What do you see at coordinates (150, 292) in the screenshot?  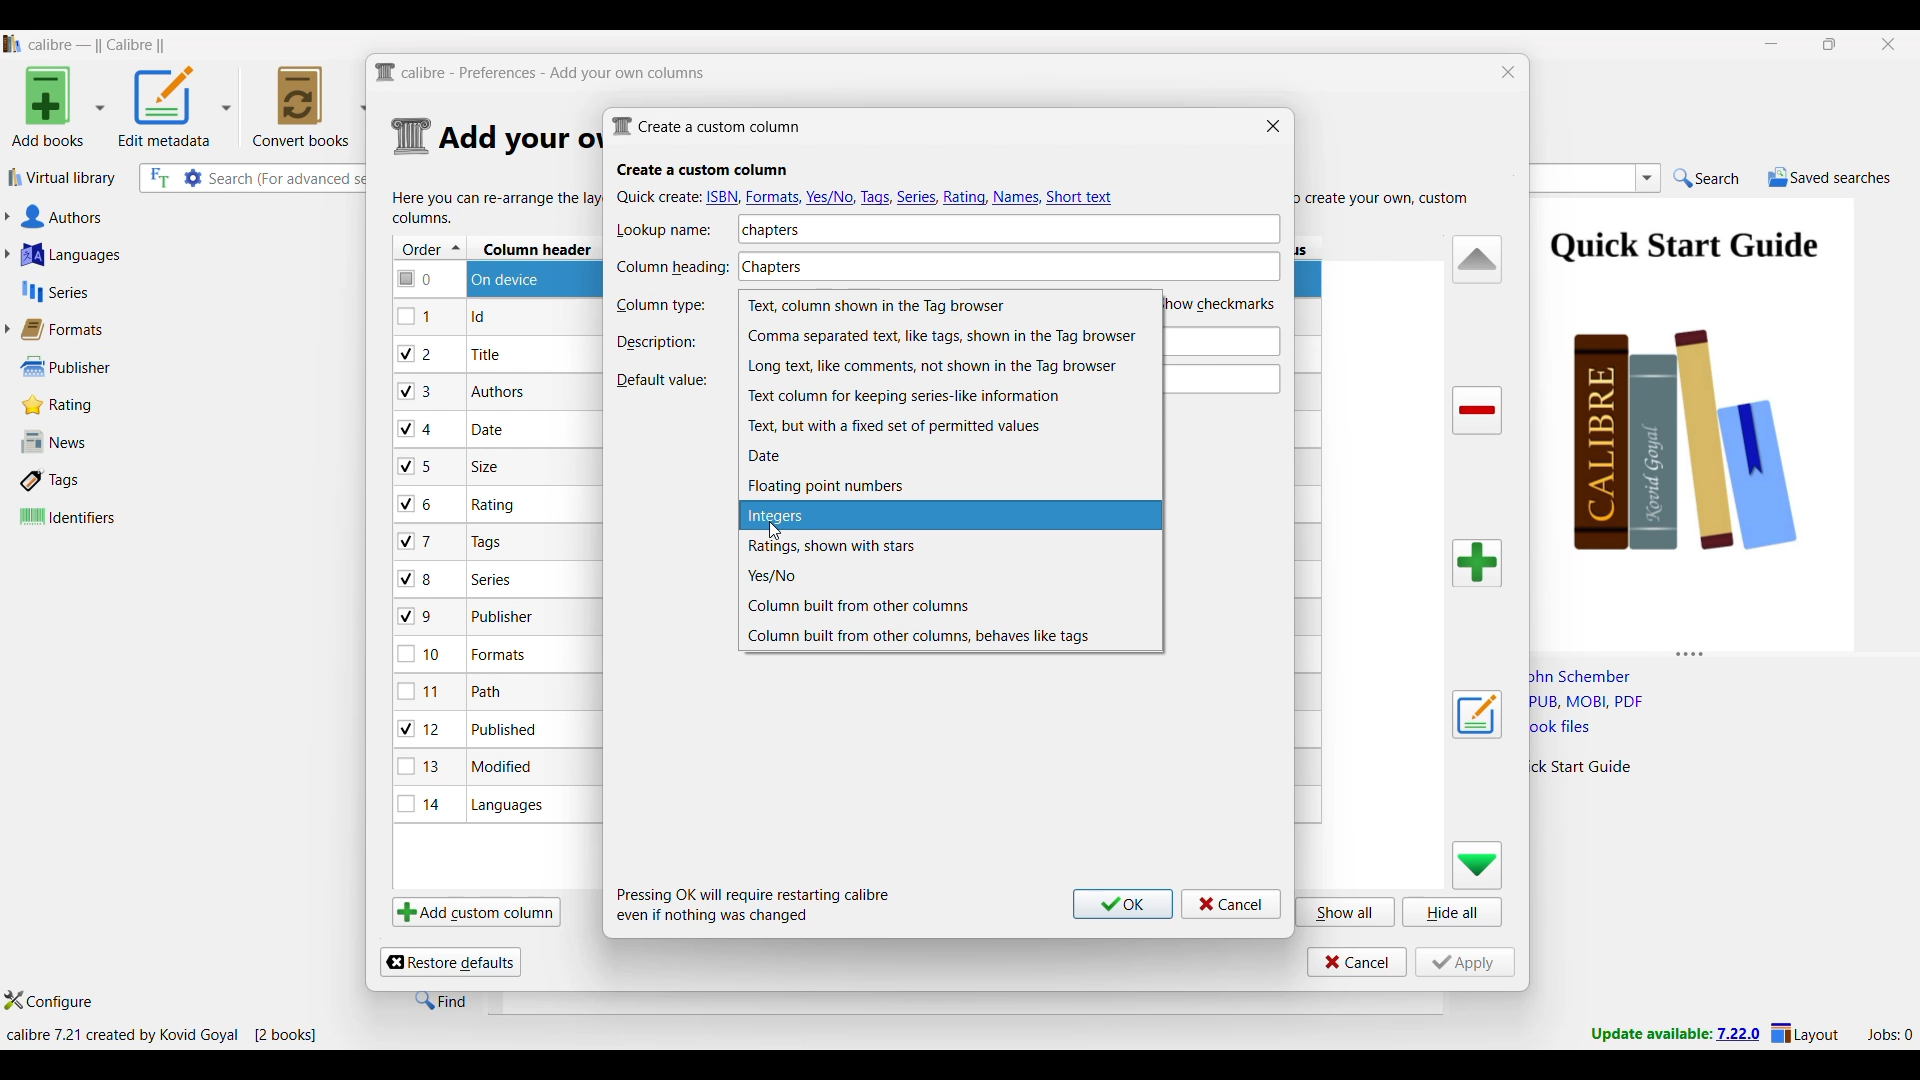 I see `Series` at bounding box center [150, 292].